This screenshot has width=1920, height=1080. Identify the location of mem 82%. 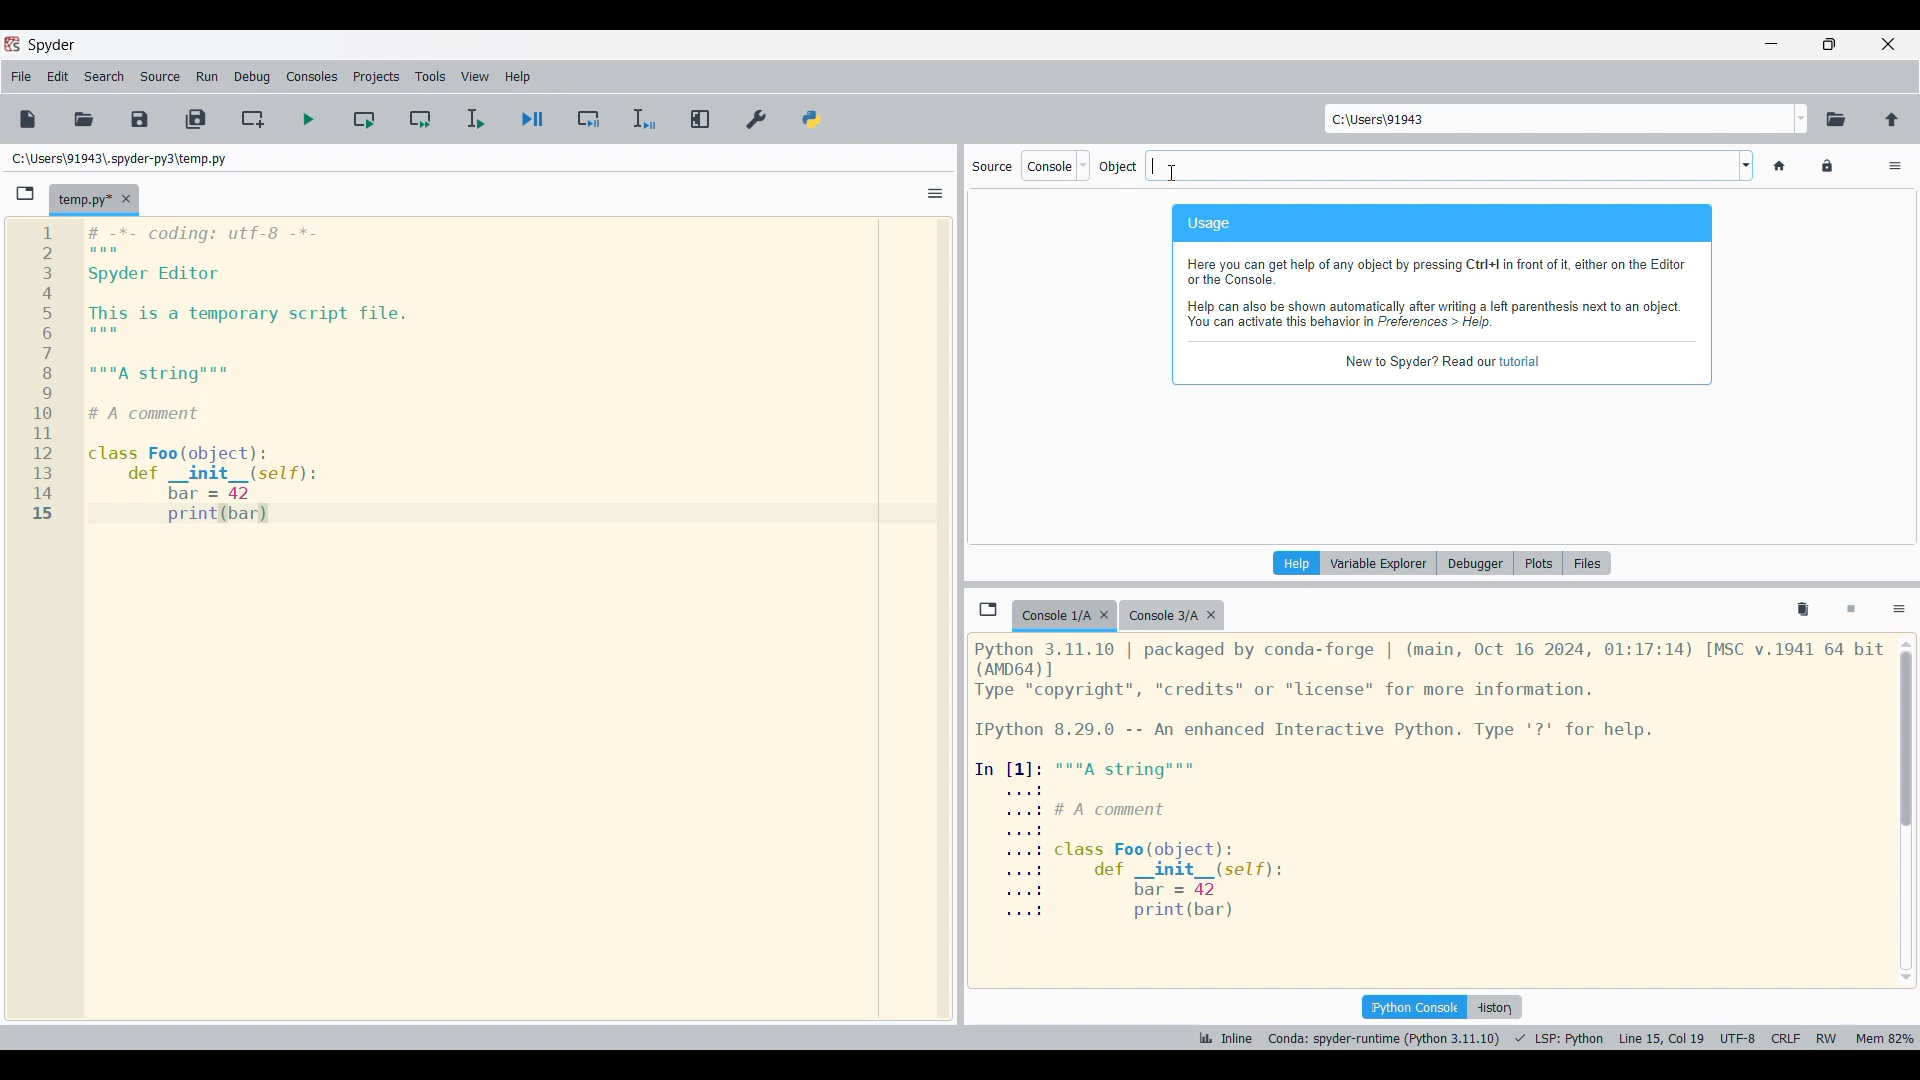
(1888, 1035).